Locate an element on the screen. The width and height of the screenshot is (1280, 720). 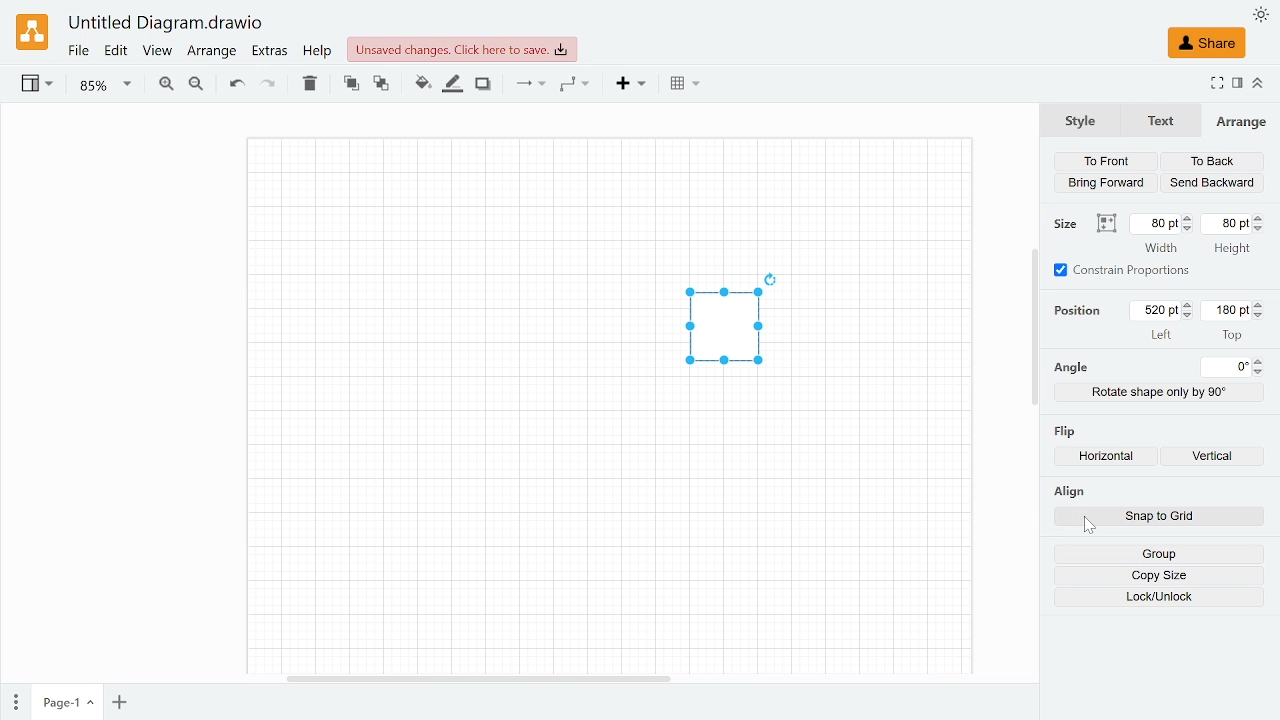
View is located at coordinates (156, 52).